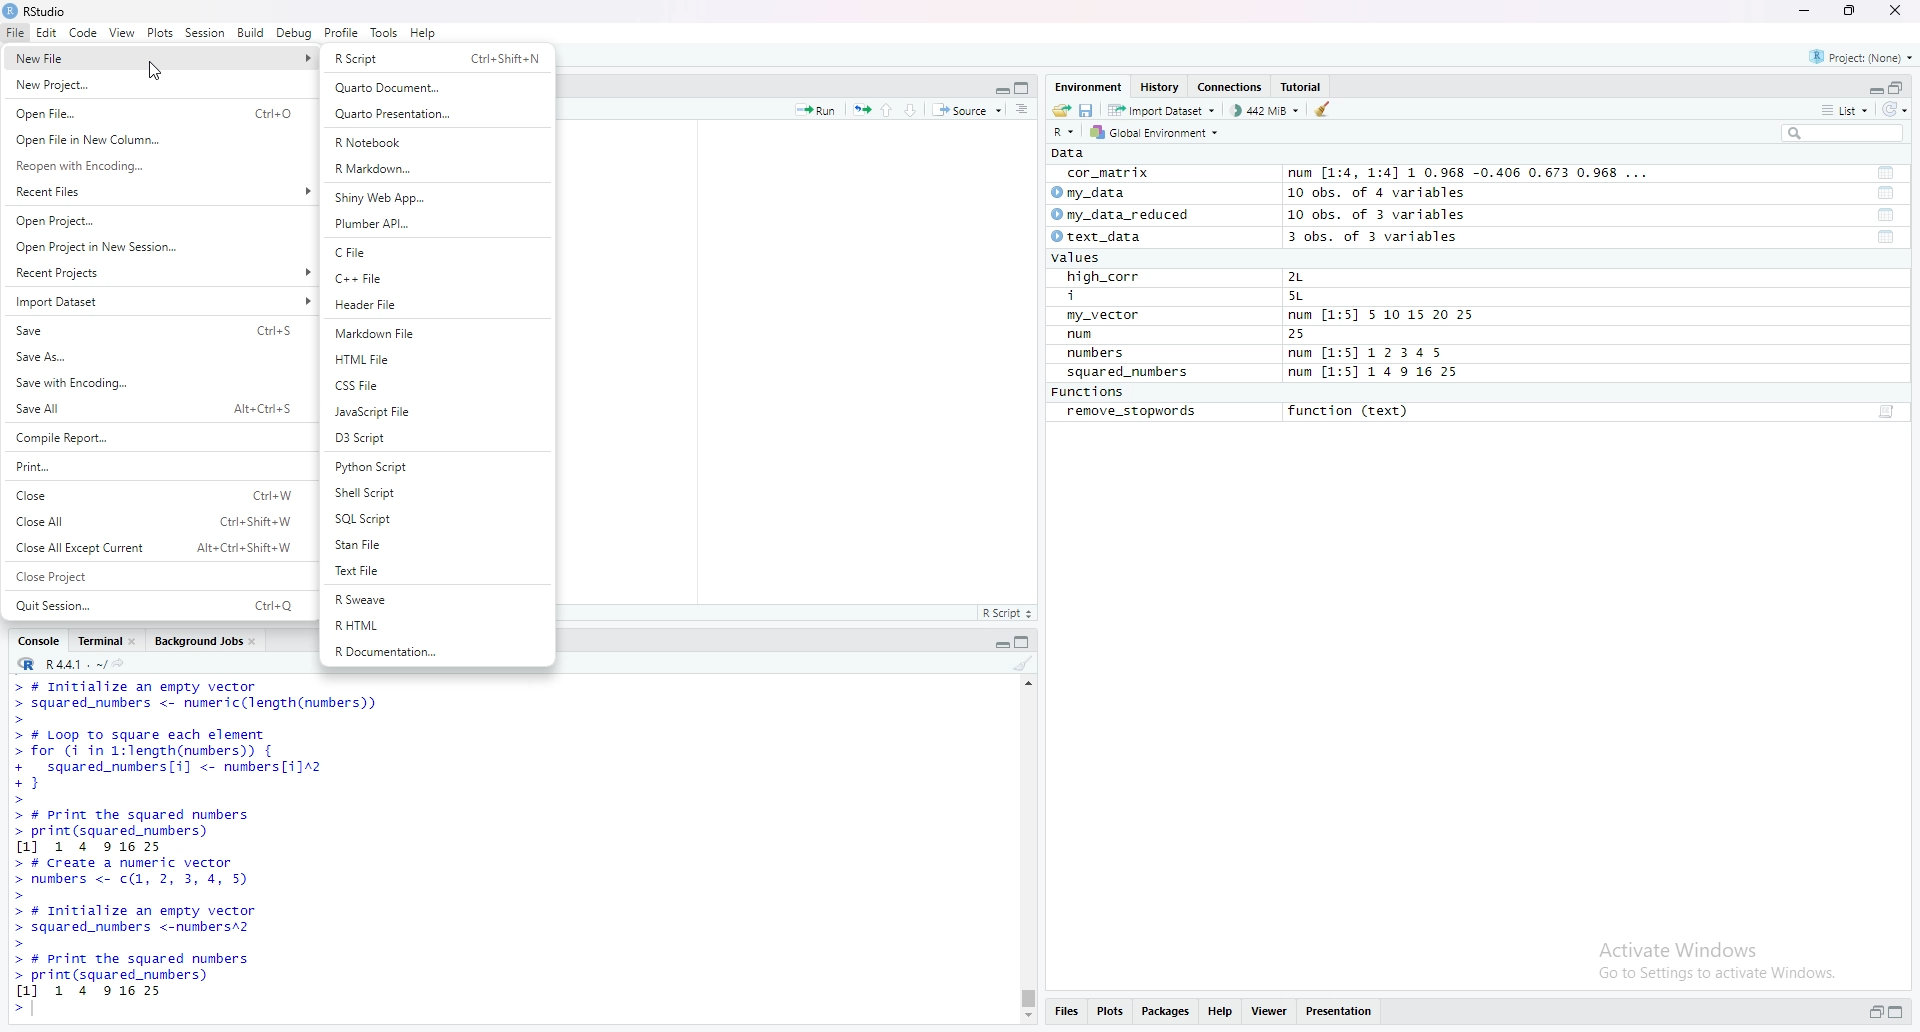 Image resolution: width=1920 pixels, height=1032 pixels. What do you see at coordinates (429, 305) in the screenshot?
I see `Header File` at bounding box center [429, 305].